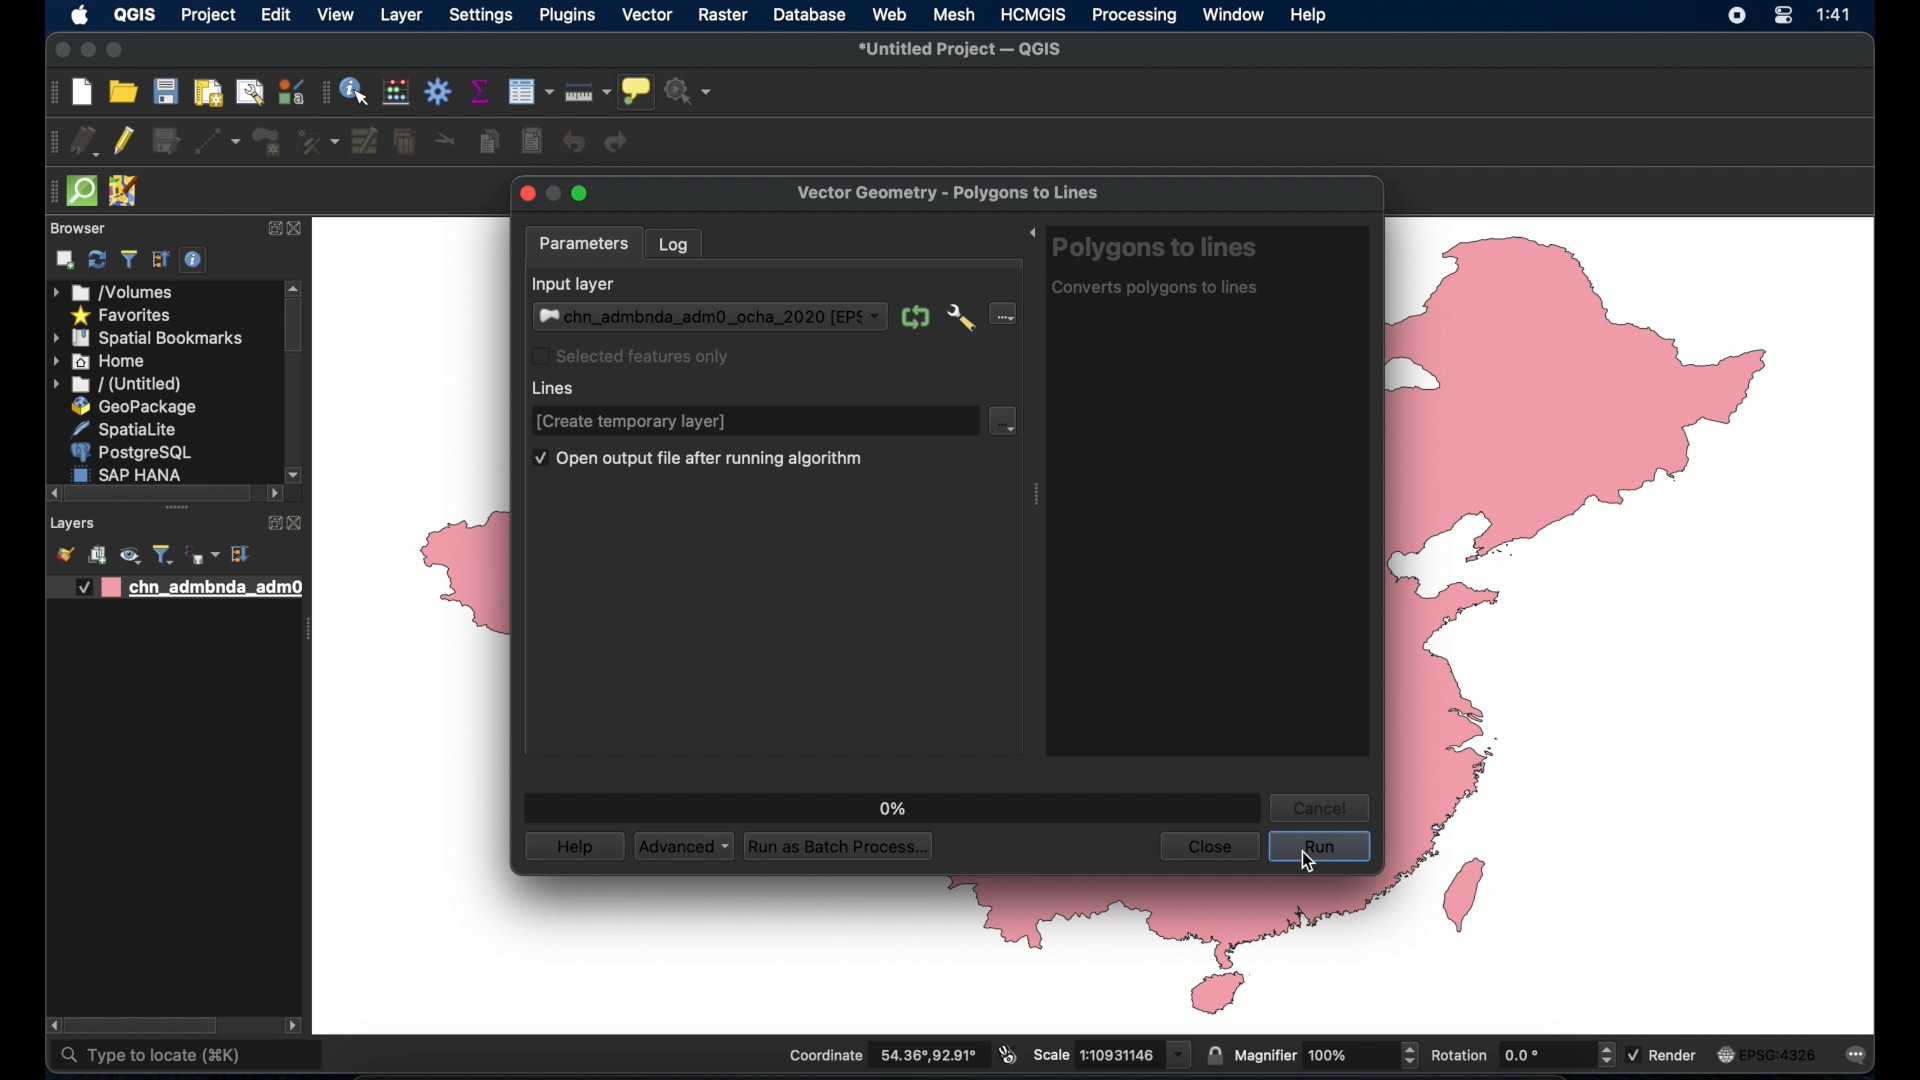 The width and height of the screenshot is (1920, 1080). Describe the element at coordinates (477, 90) in the screenshot. I see `show statistical summary` at that location.